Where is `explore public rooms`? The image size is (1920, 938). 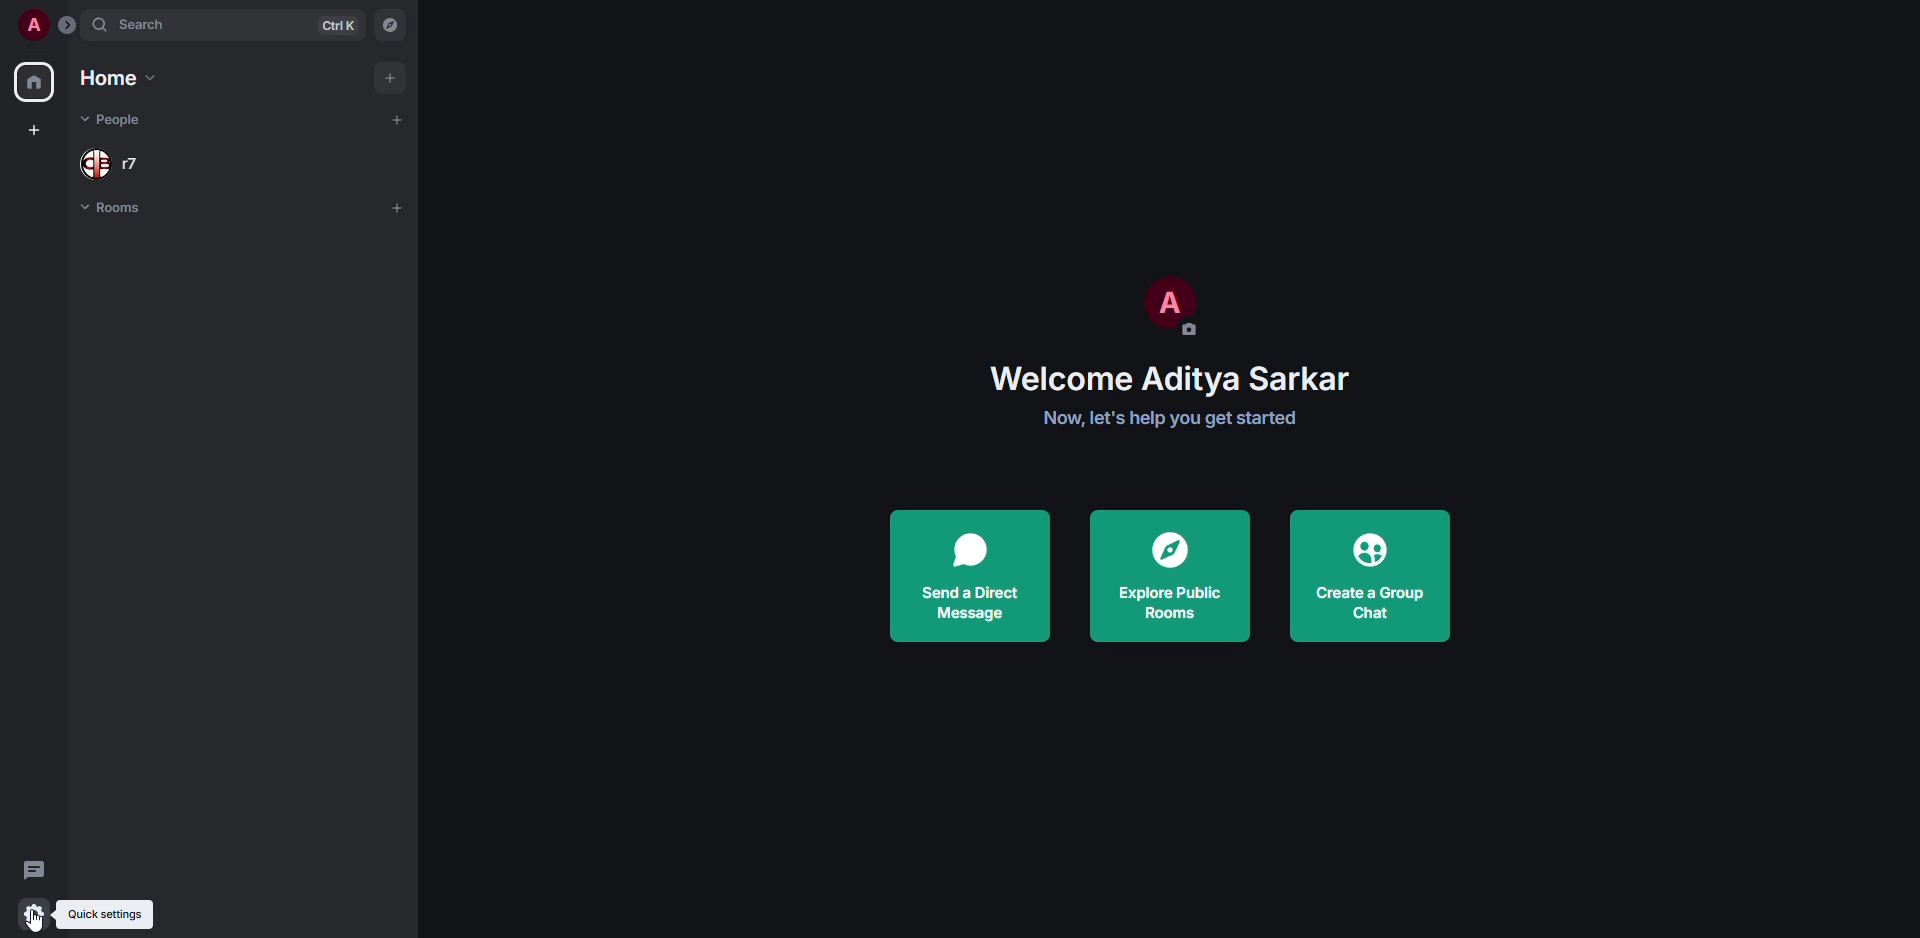 explore public rooms is located at coordinates (1166, 578).